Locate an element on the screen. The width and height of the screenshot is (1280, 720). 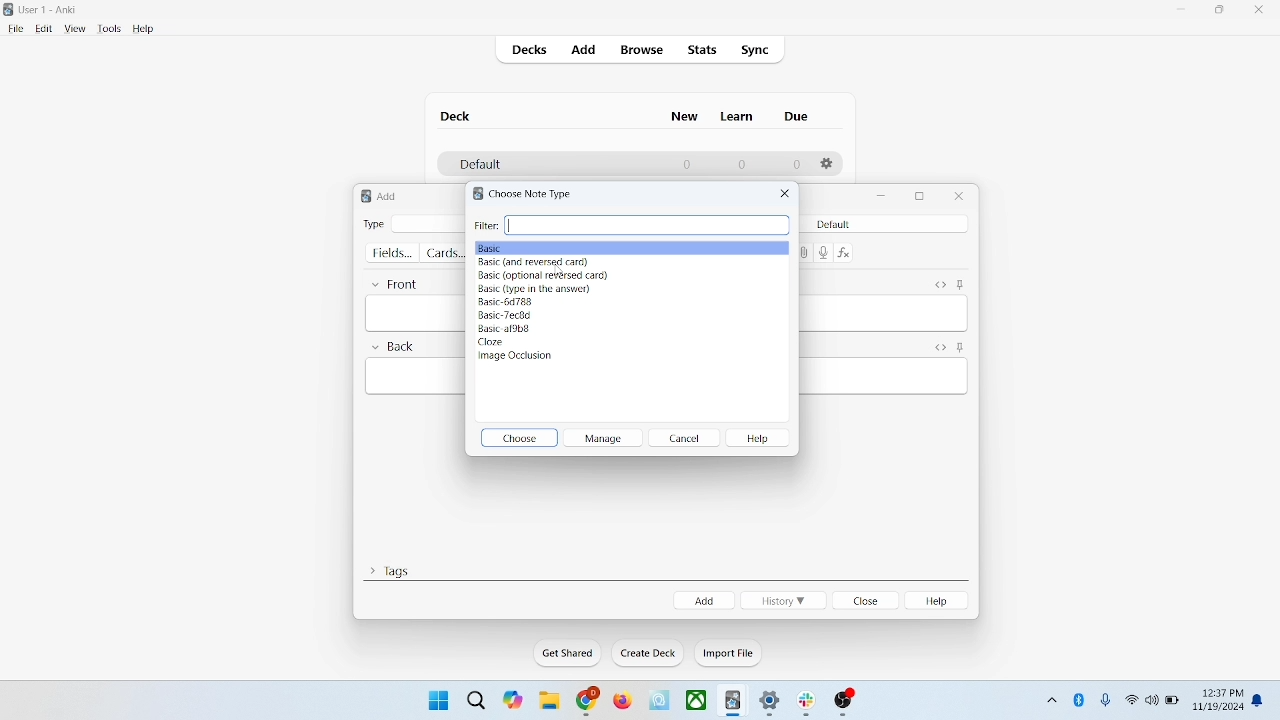
sticky is located at coordinates (960, 284).